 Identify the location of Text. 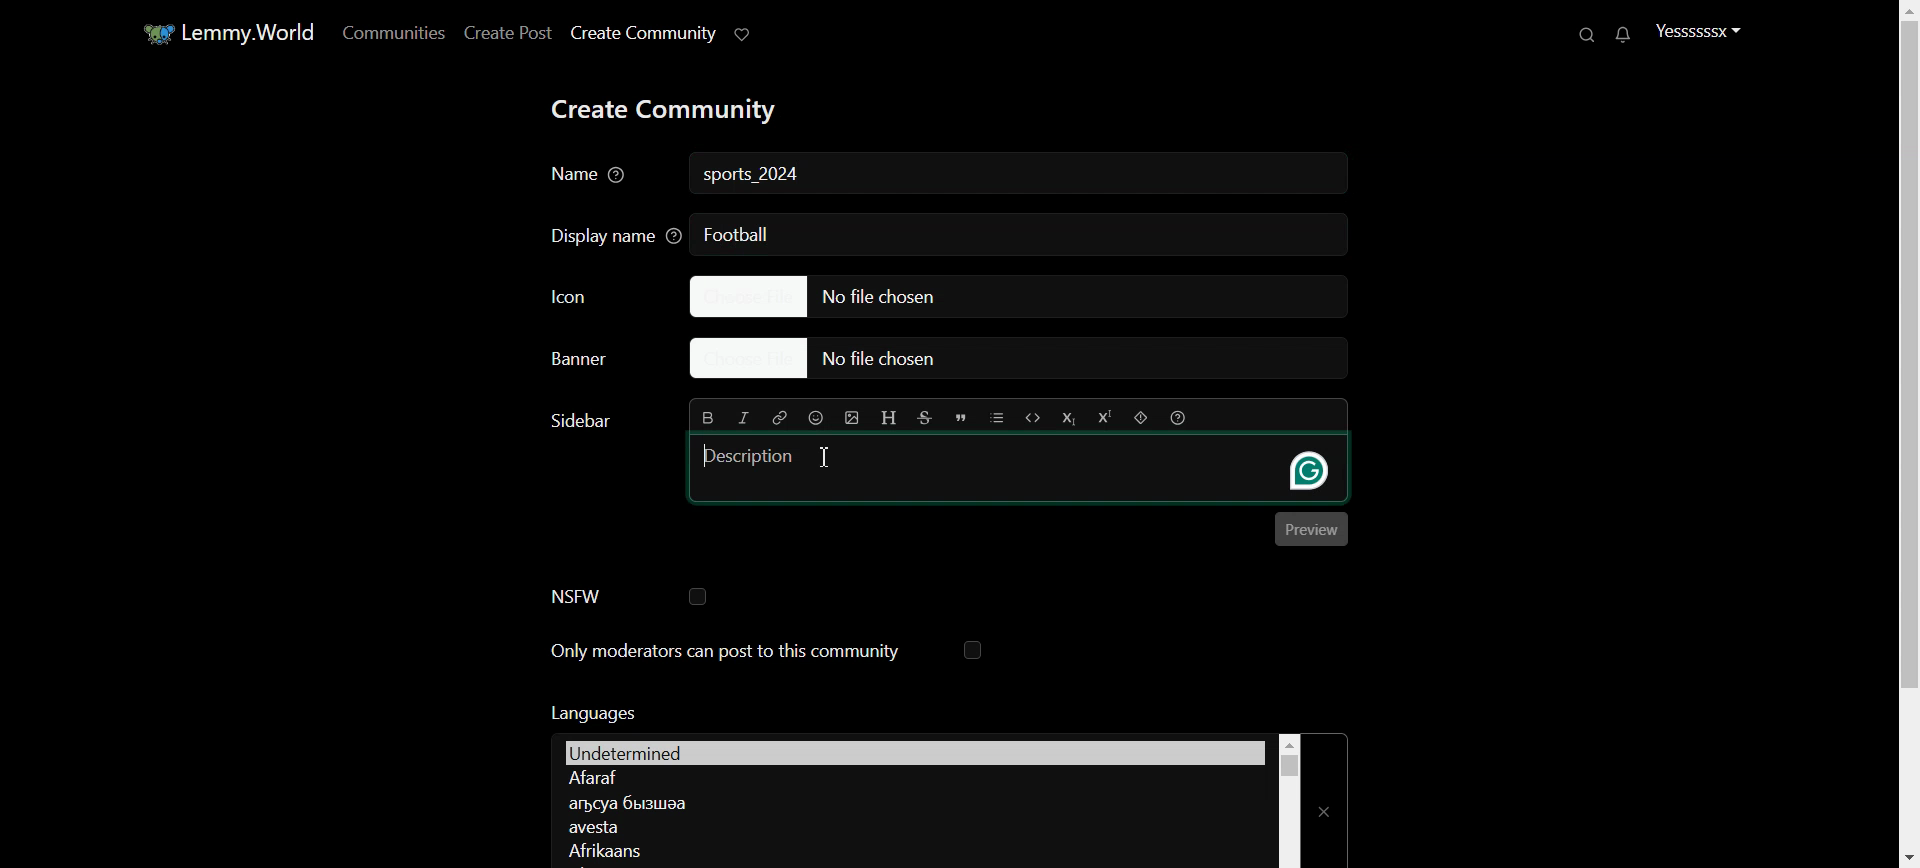
(578, 421).